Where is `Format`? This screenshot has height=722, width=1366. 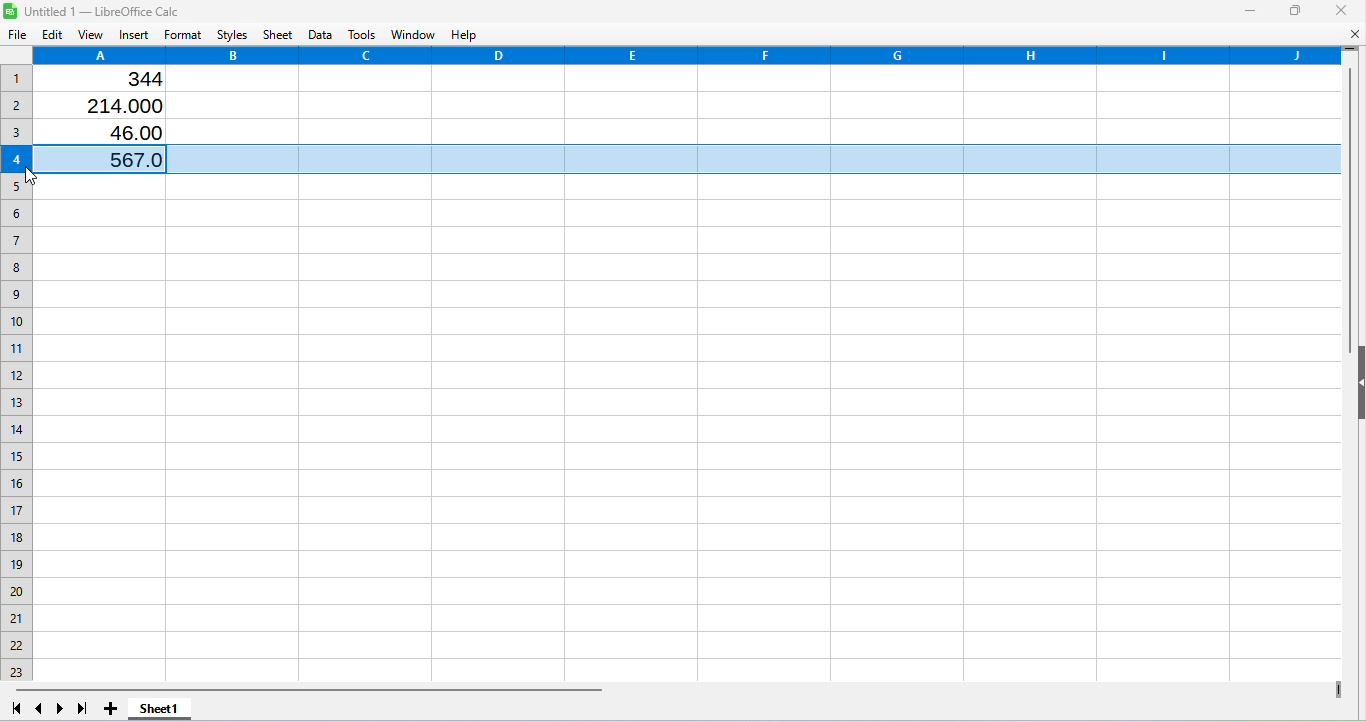 Format is located at coordinates (185, 34).